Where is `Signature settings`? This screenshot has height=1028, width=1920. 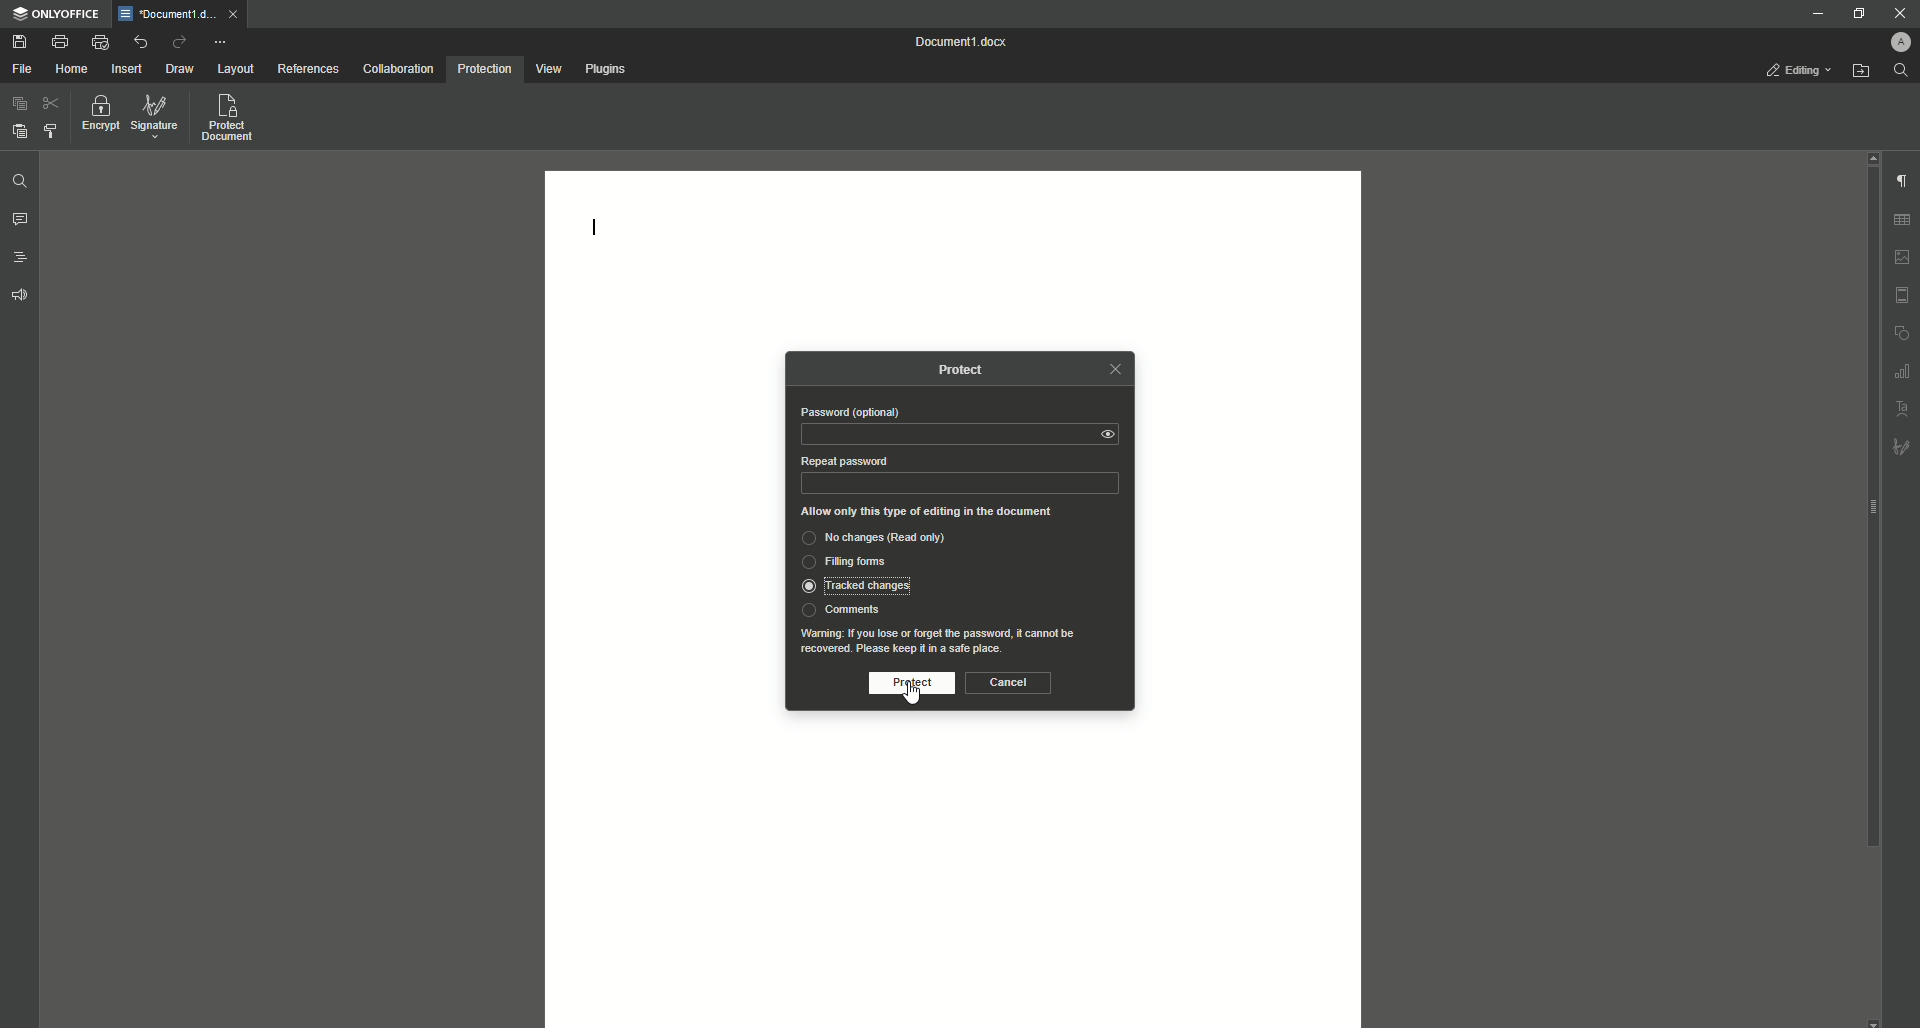 Signature settings is located at coordinates (1904, 449).